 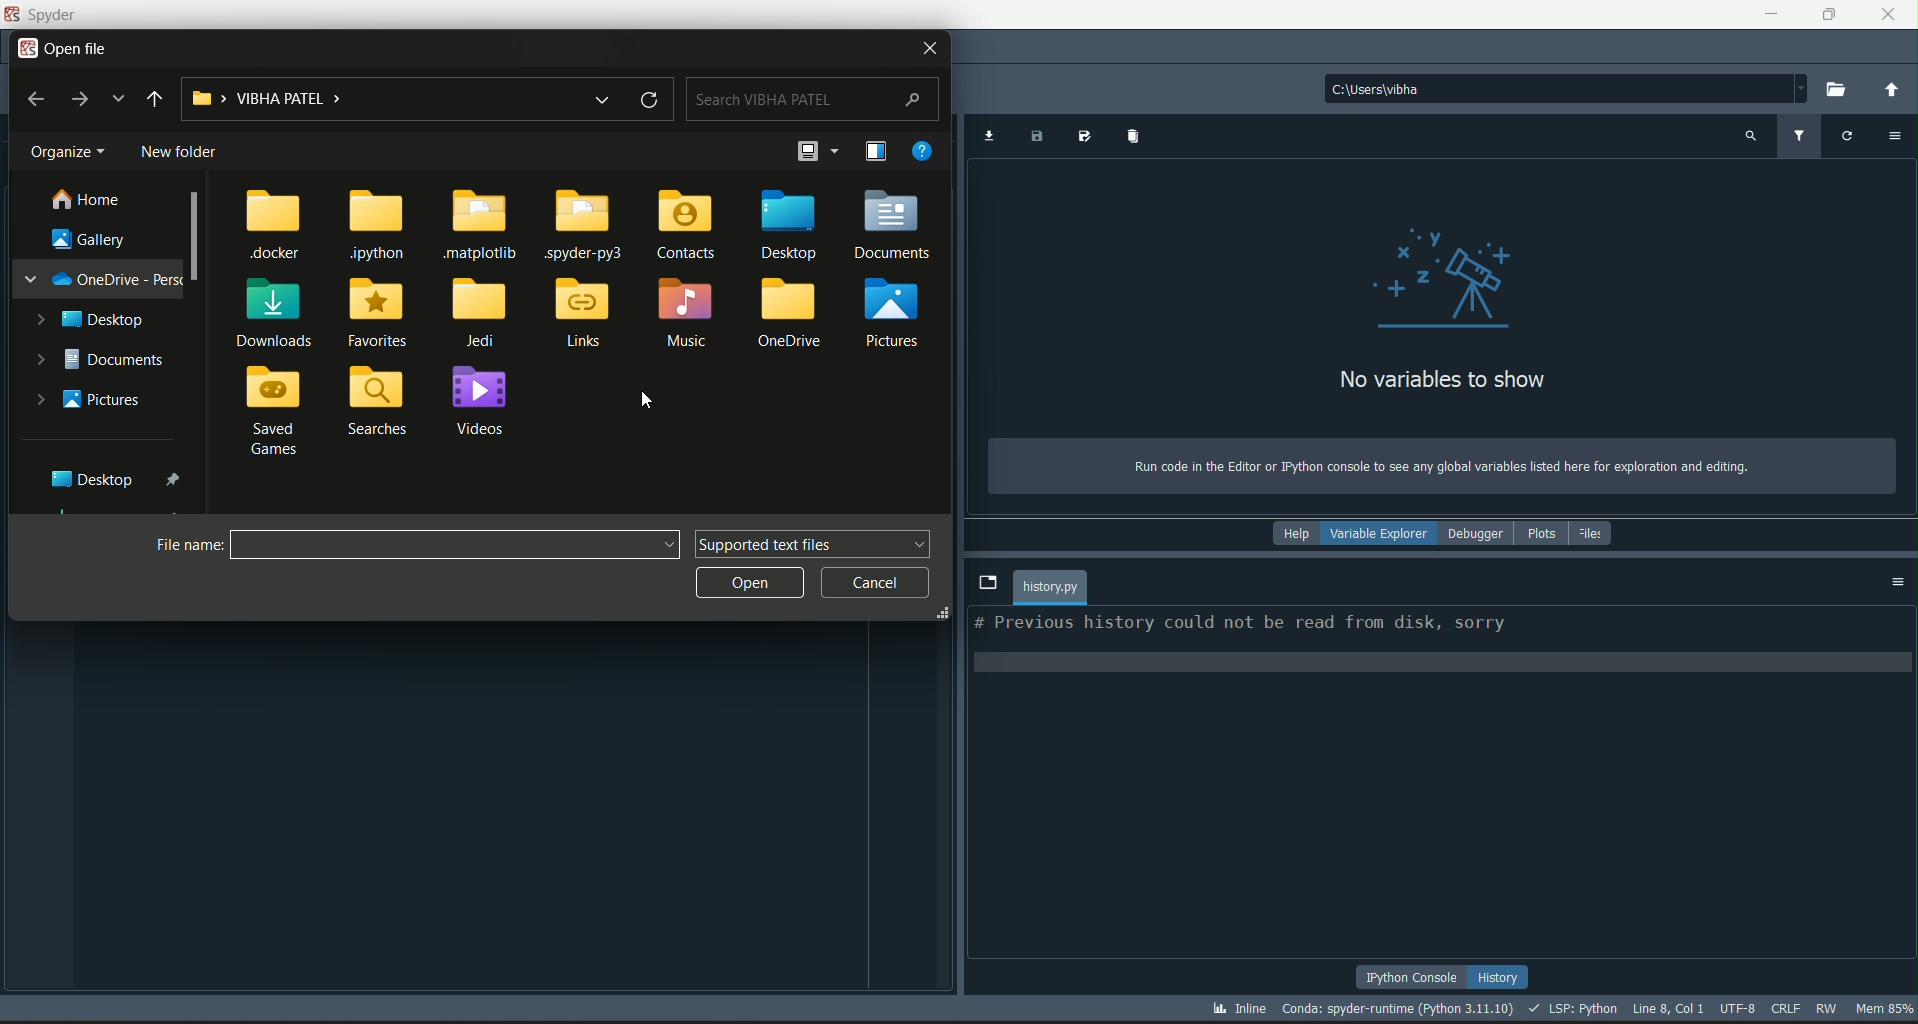 I want to click on close, so click(x=927, y=49).